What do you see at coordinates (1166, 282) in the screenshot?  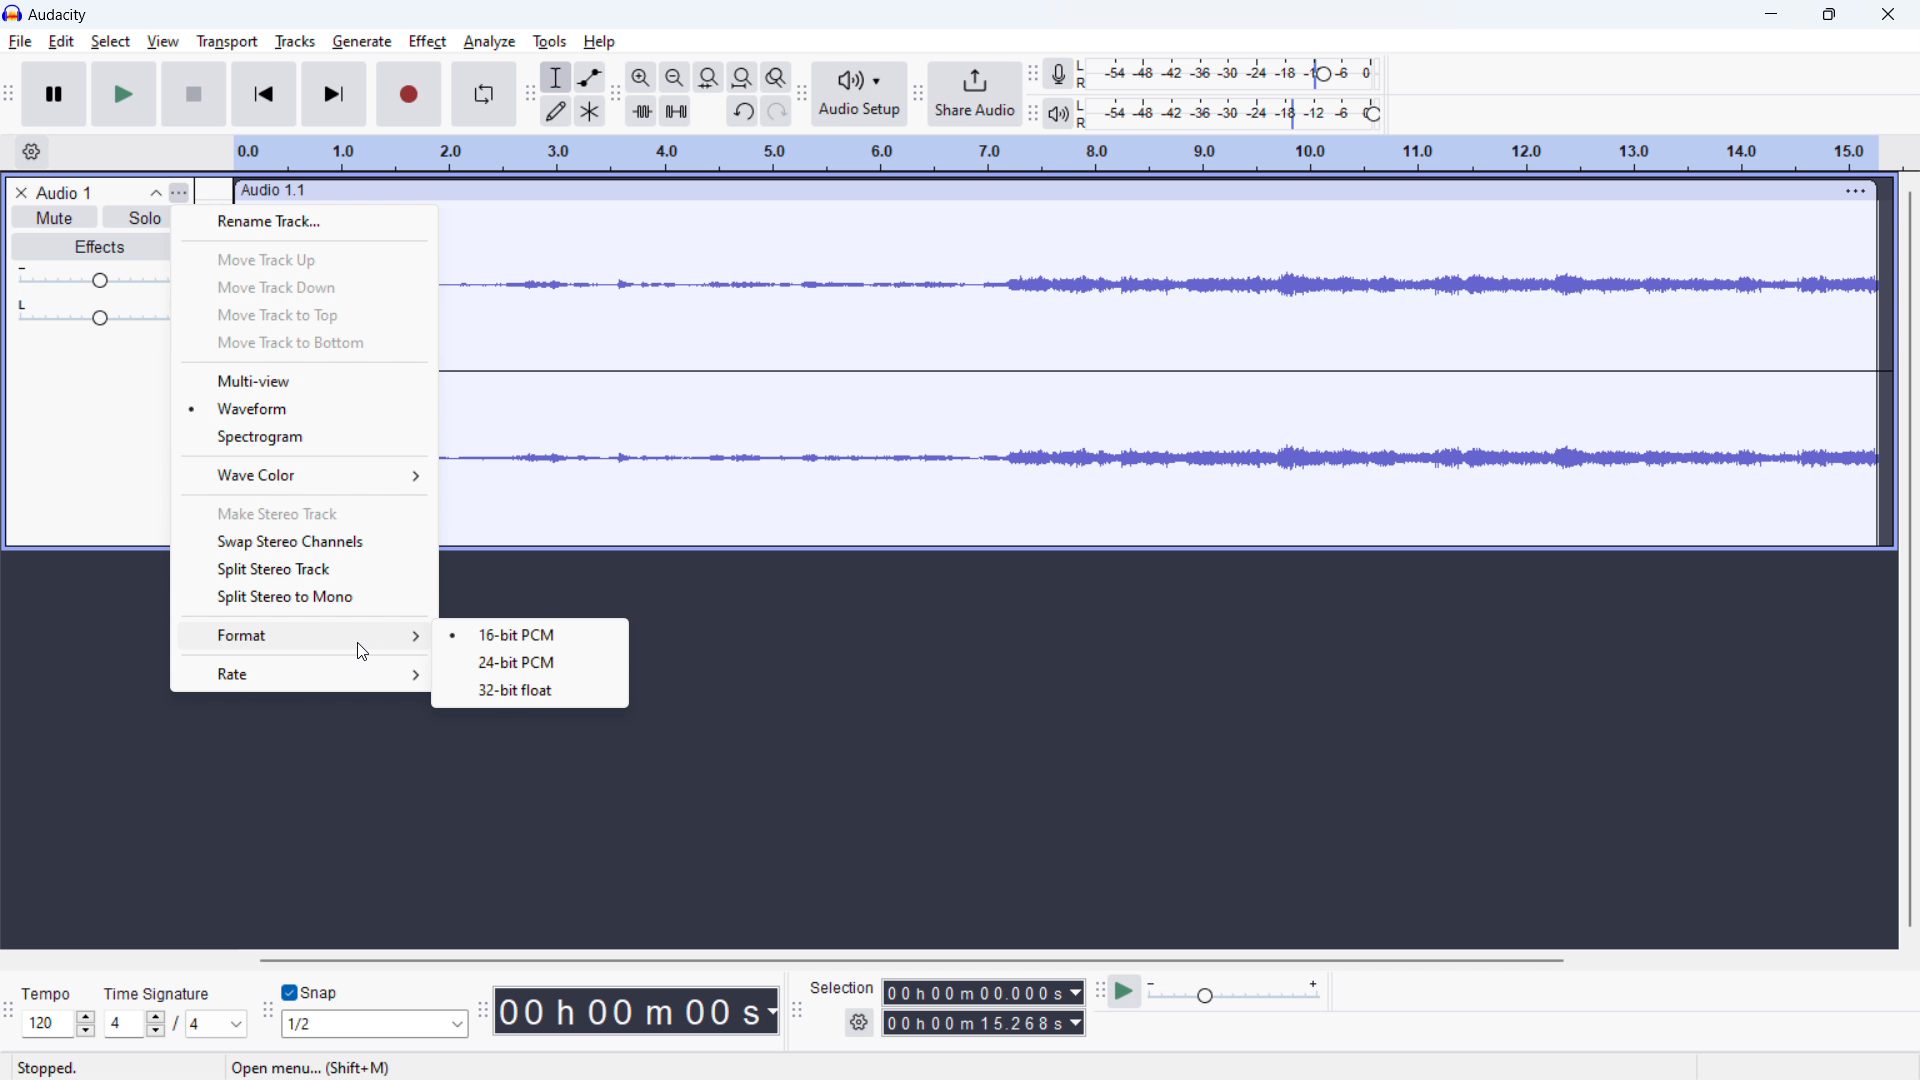 I see `track waveform` at bounding box center [1166, 282].